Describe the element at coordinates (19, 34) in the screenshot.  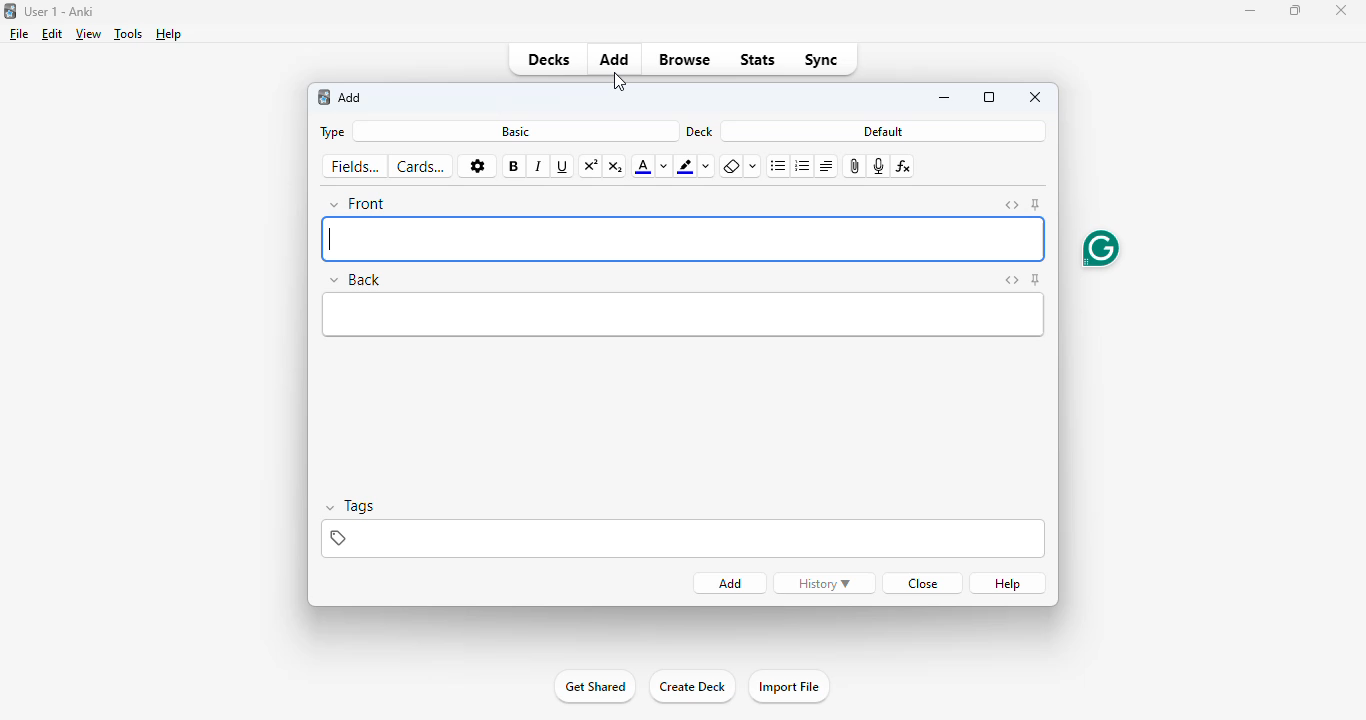
I see `file` at that location.